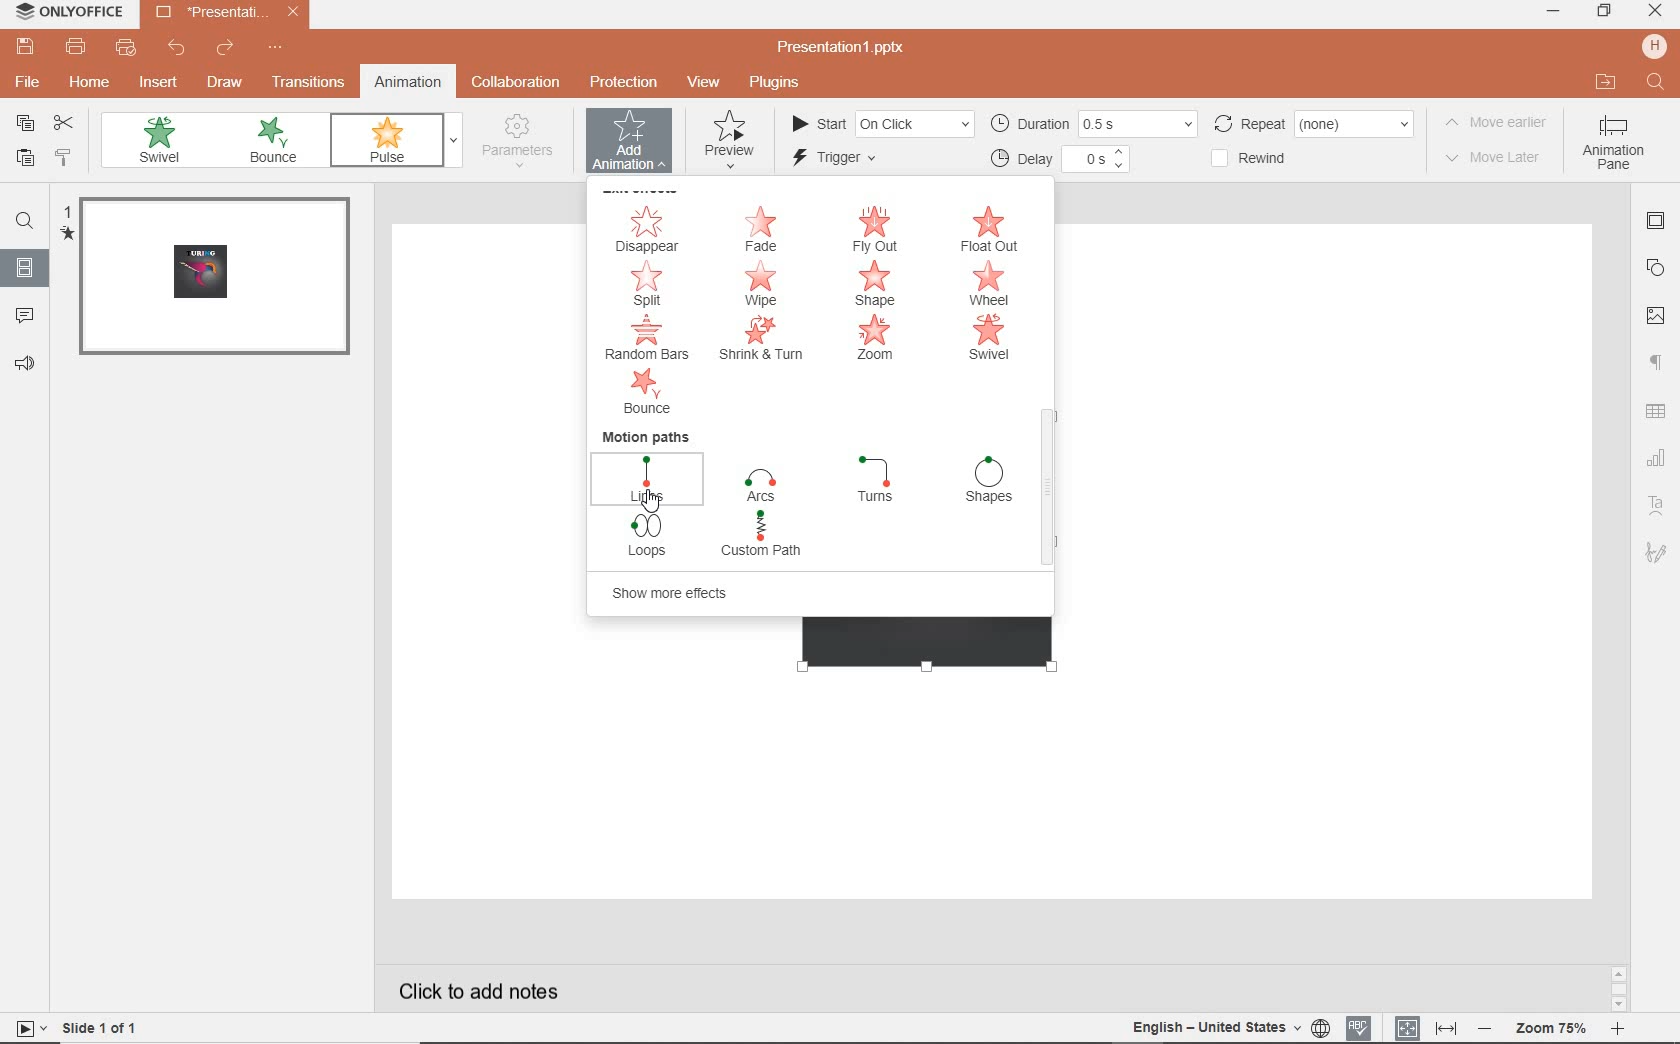 The height and width of the screenshot is (1044, 1680). What do you see at coordinates (30, 85) in the screenshot?
I see `file` at bounding box center [30, 85].